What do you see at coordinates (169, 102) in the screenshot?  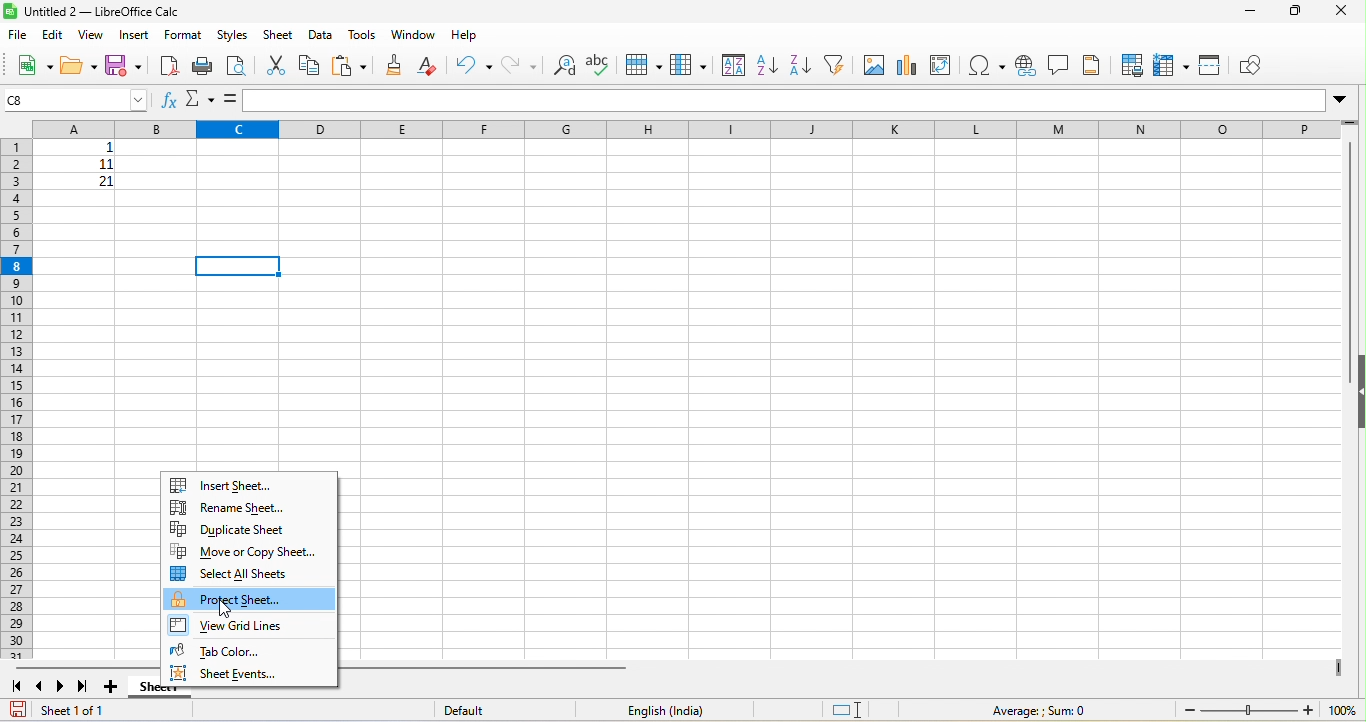 I see `function wizard` at bounding box center [169, 102].